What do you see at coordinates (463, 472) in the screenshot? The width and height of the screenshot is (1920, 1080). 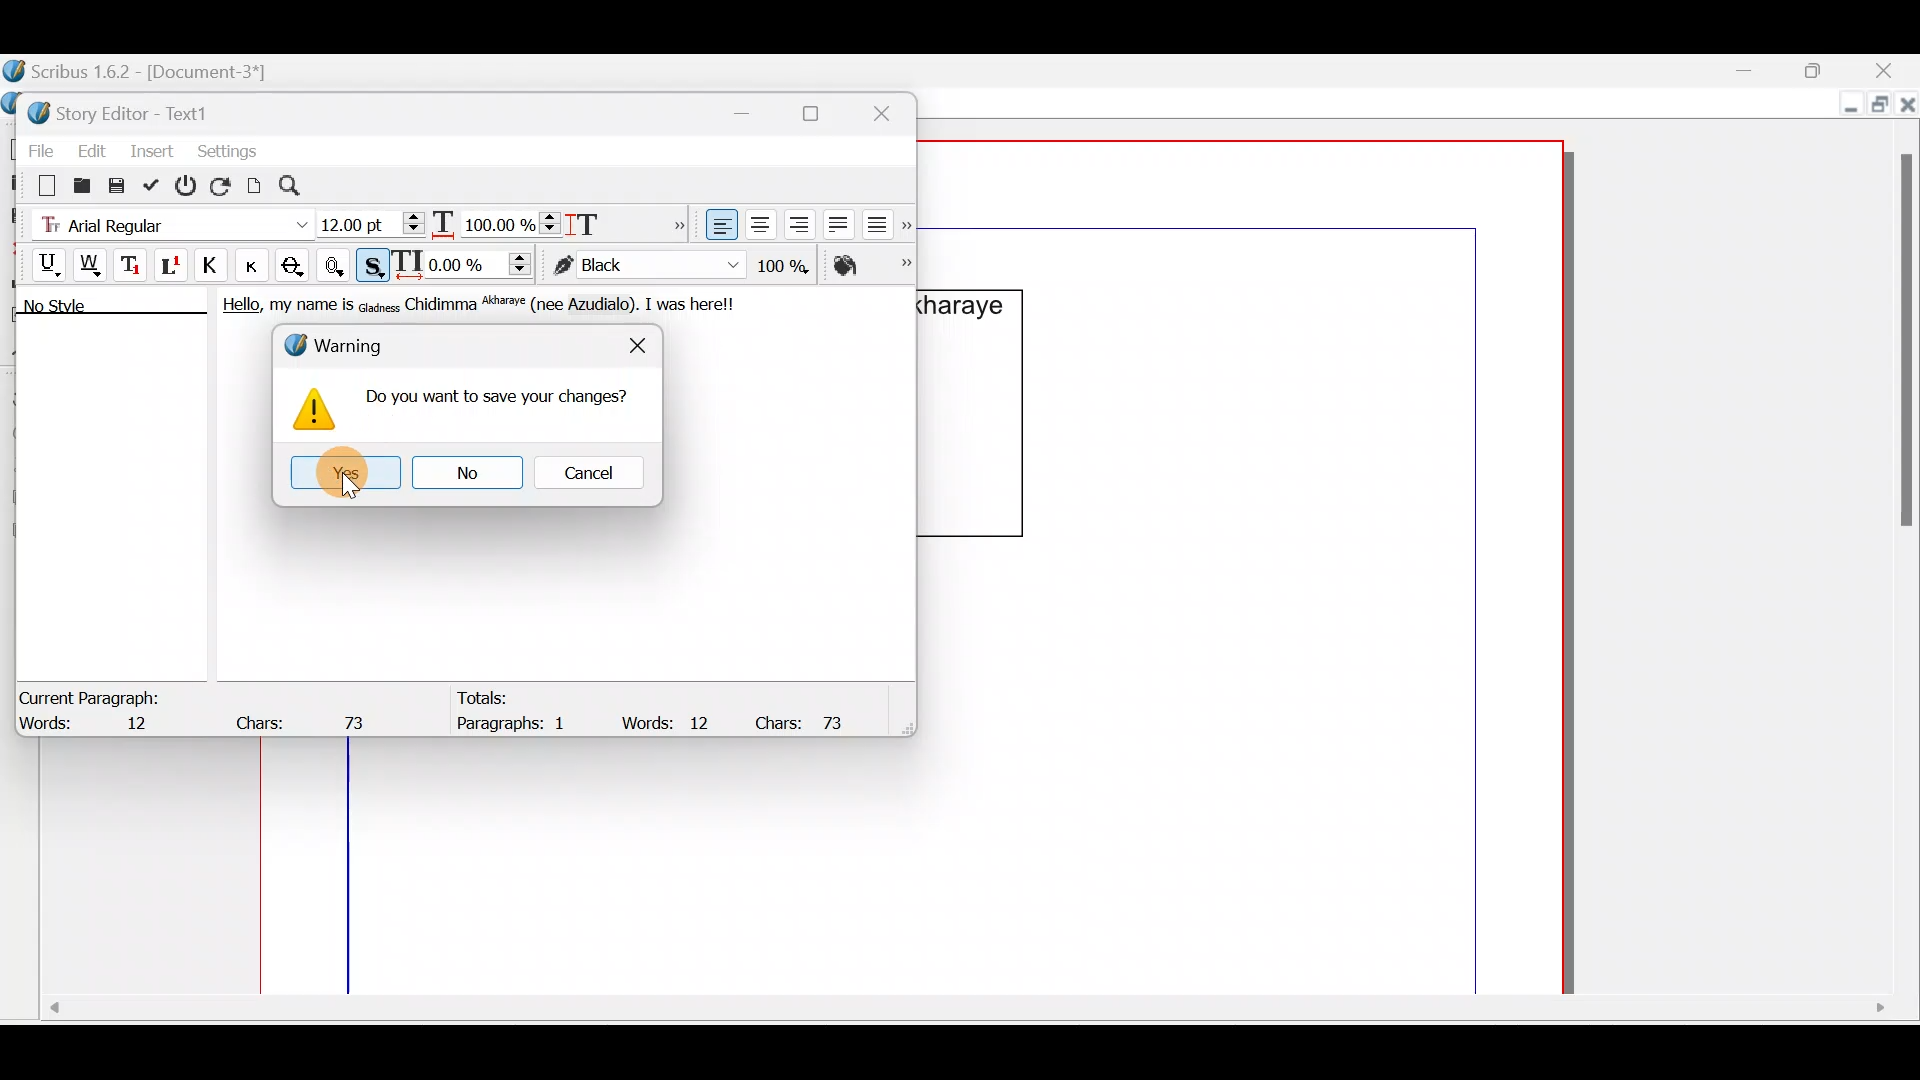 I see `No` at bounding box center [463, 472].